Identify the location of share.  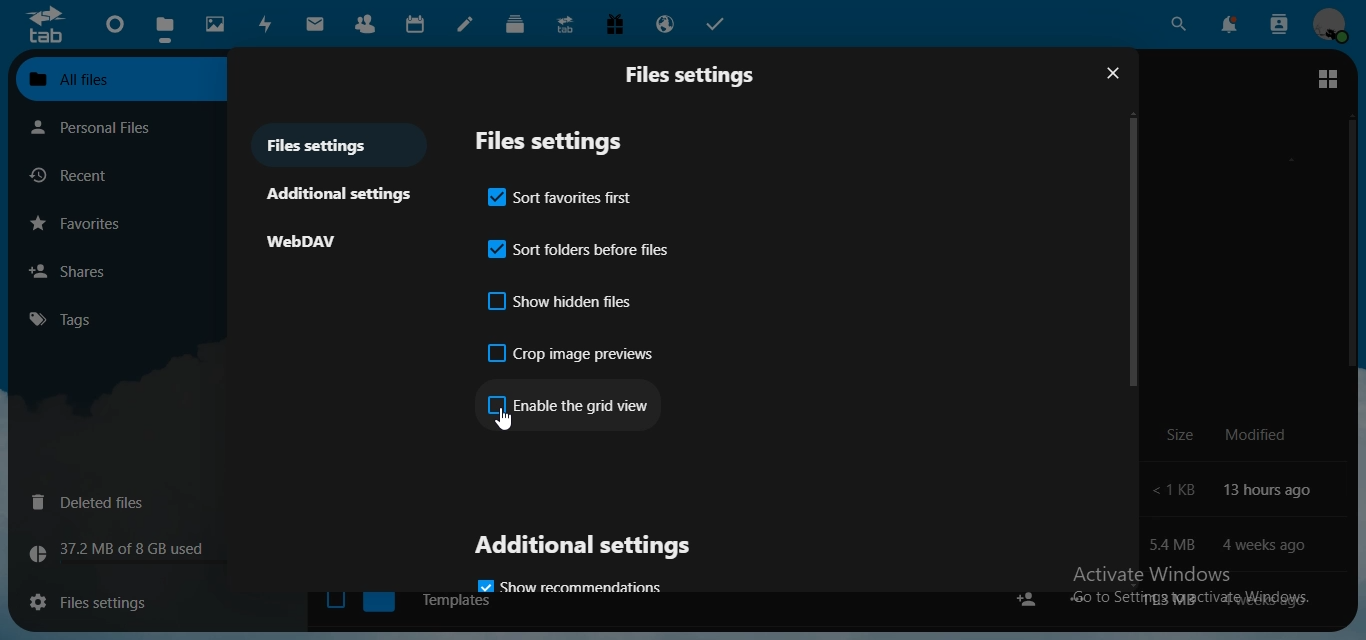
(1030, 598).